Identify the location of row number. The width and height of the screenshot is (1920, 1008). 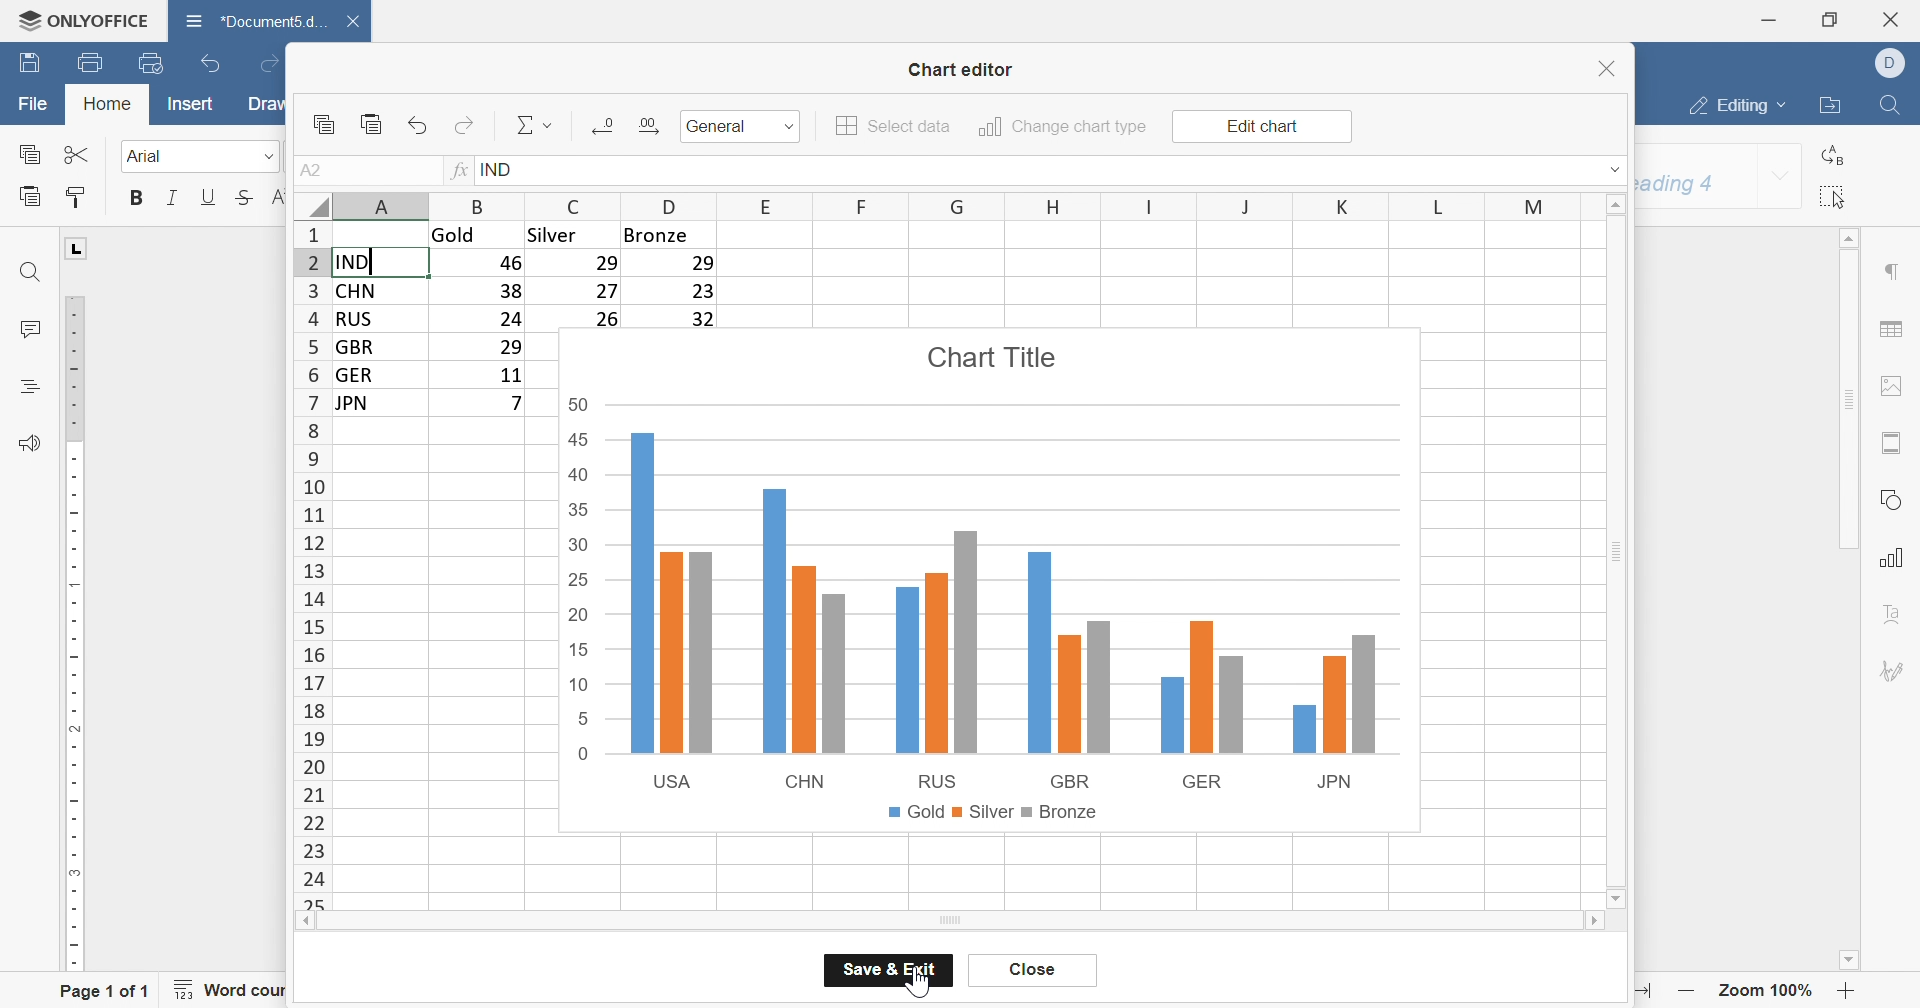
(311, 565).